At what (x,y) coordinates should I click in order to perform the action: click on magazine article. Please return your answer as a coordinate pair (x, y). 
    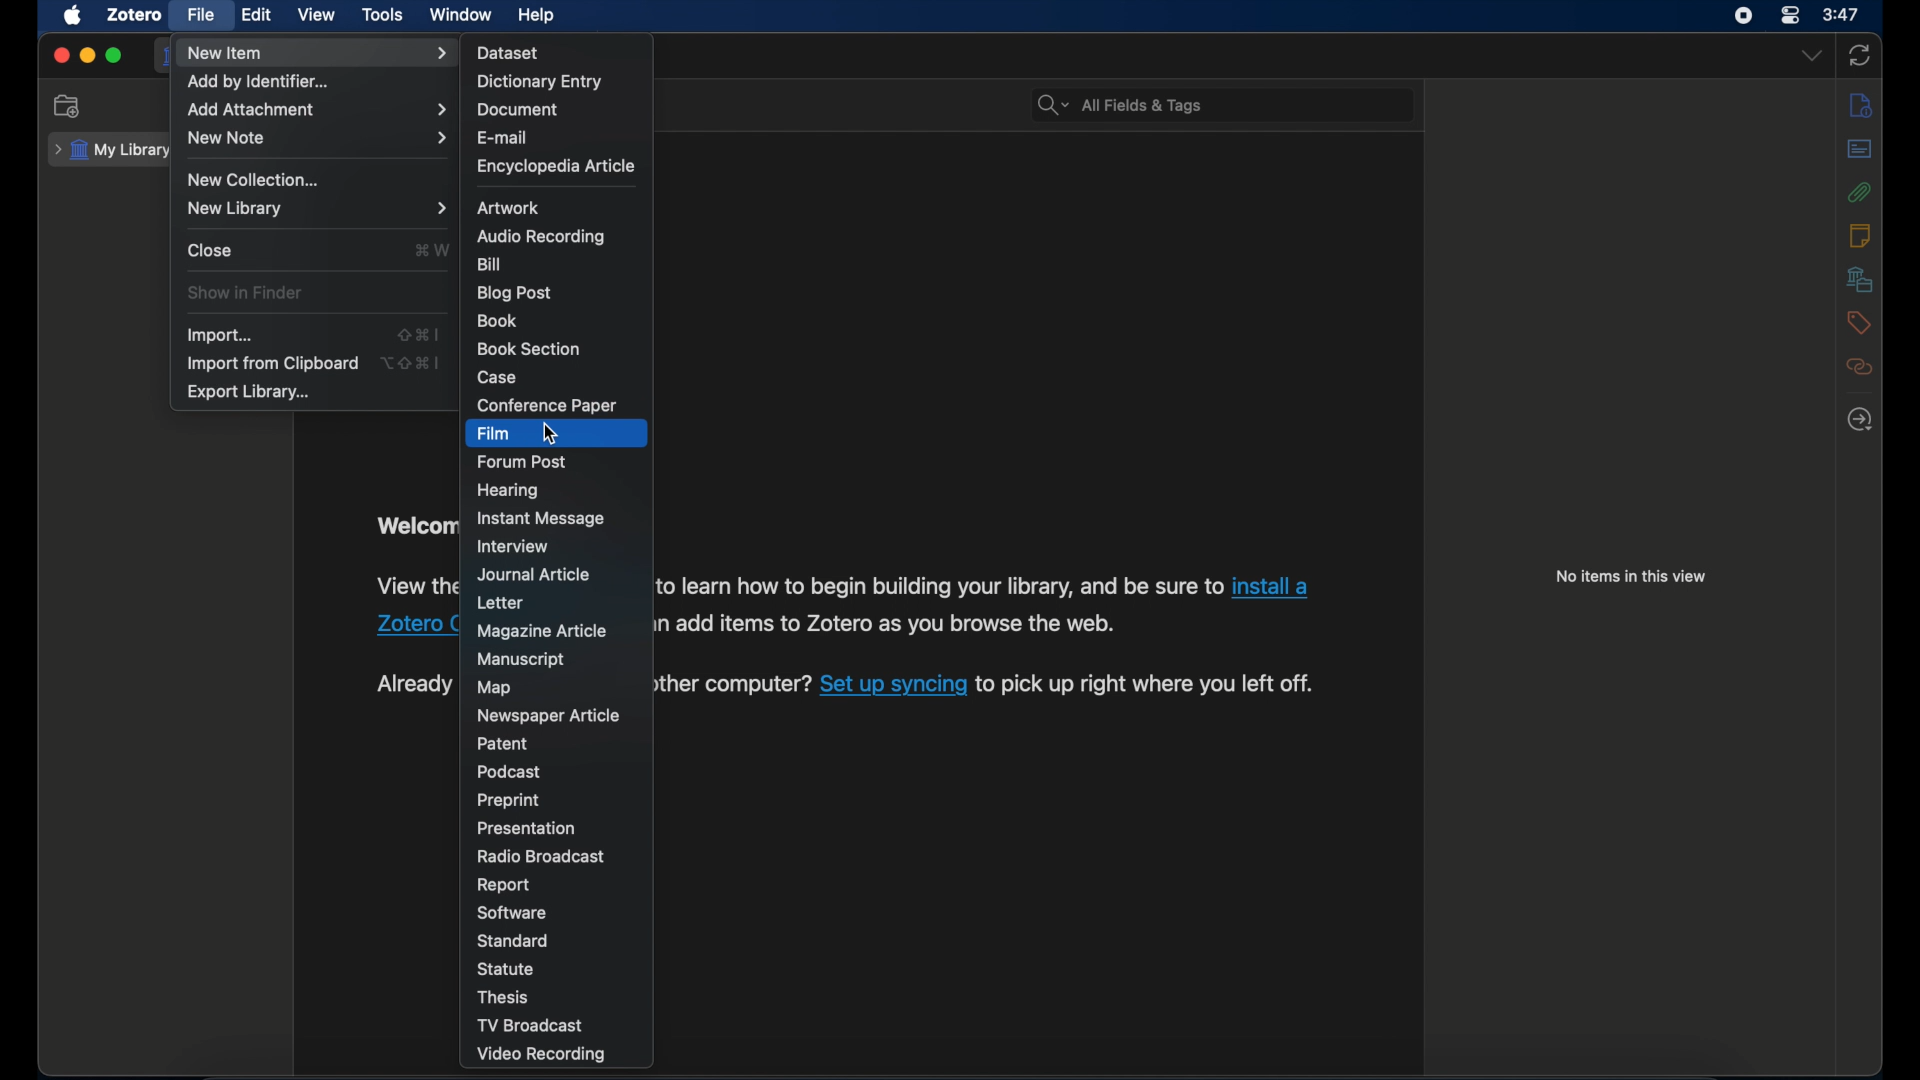
    Looking at the image, I should click on (542, 631).